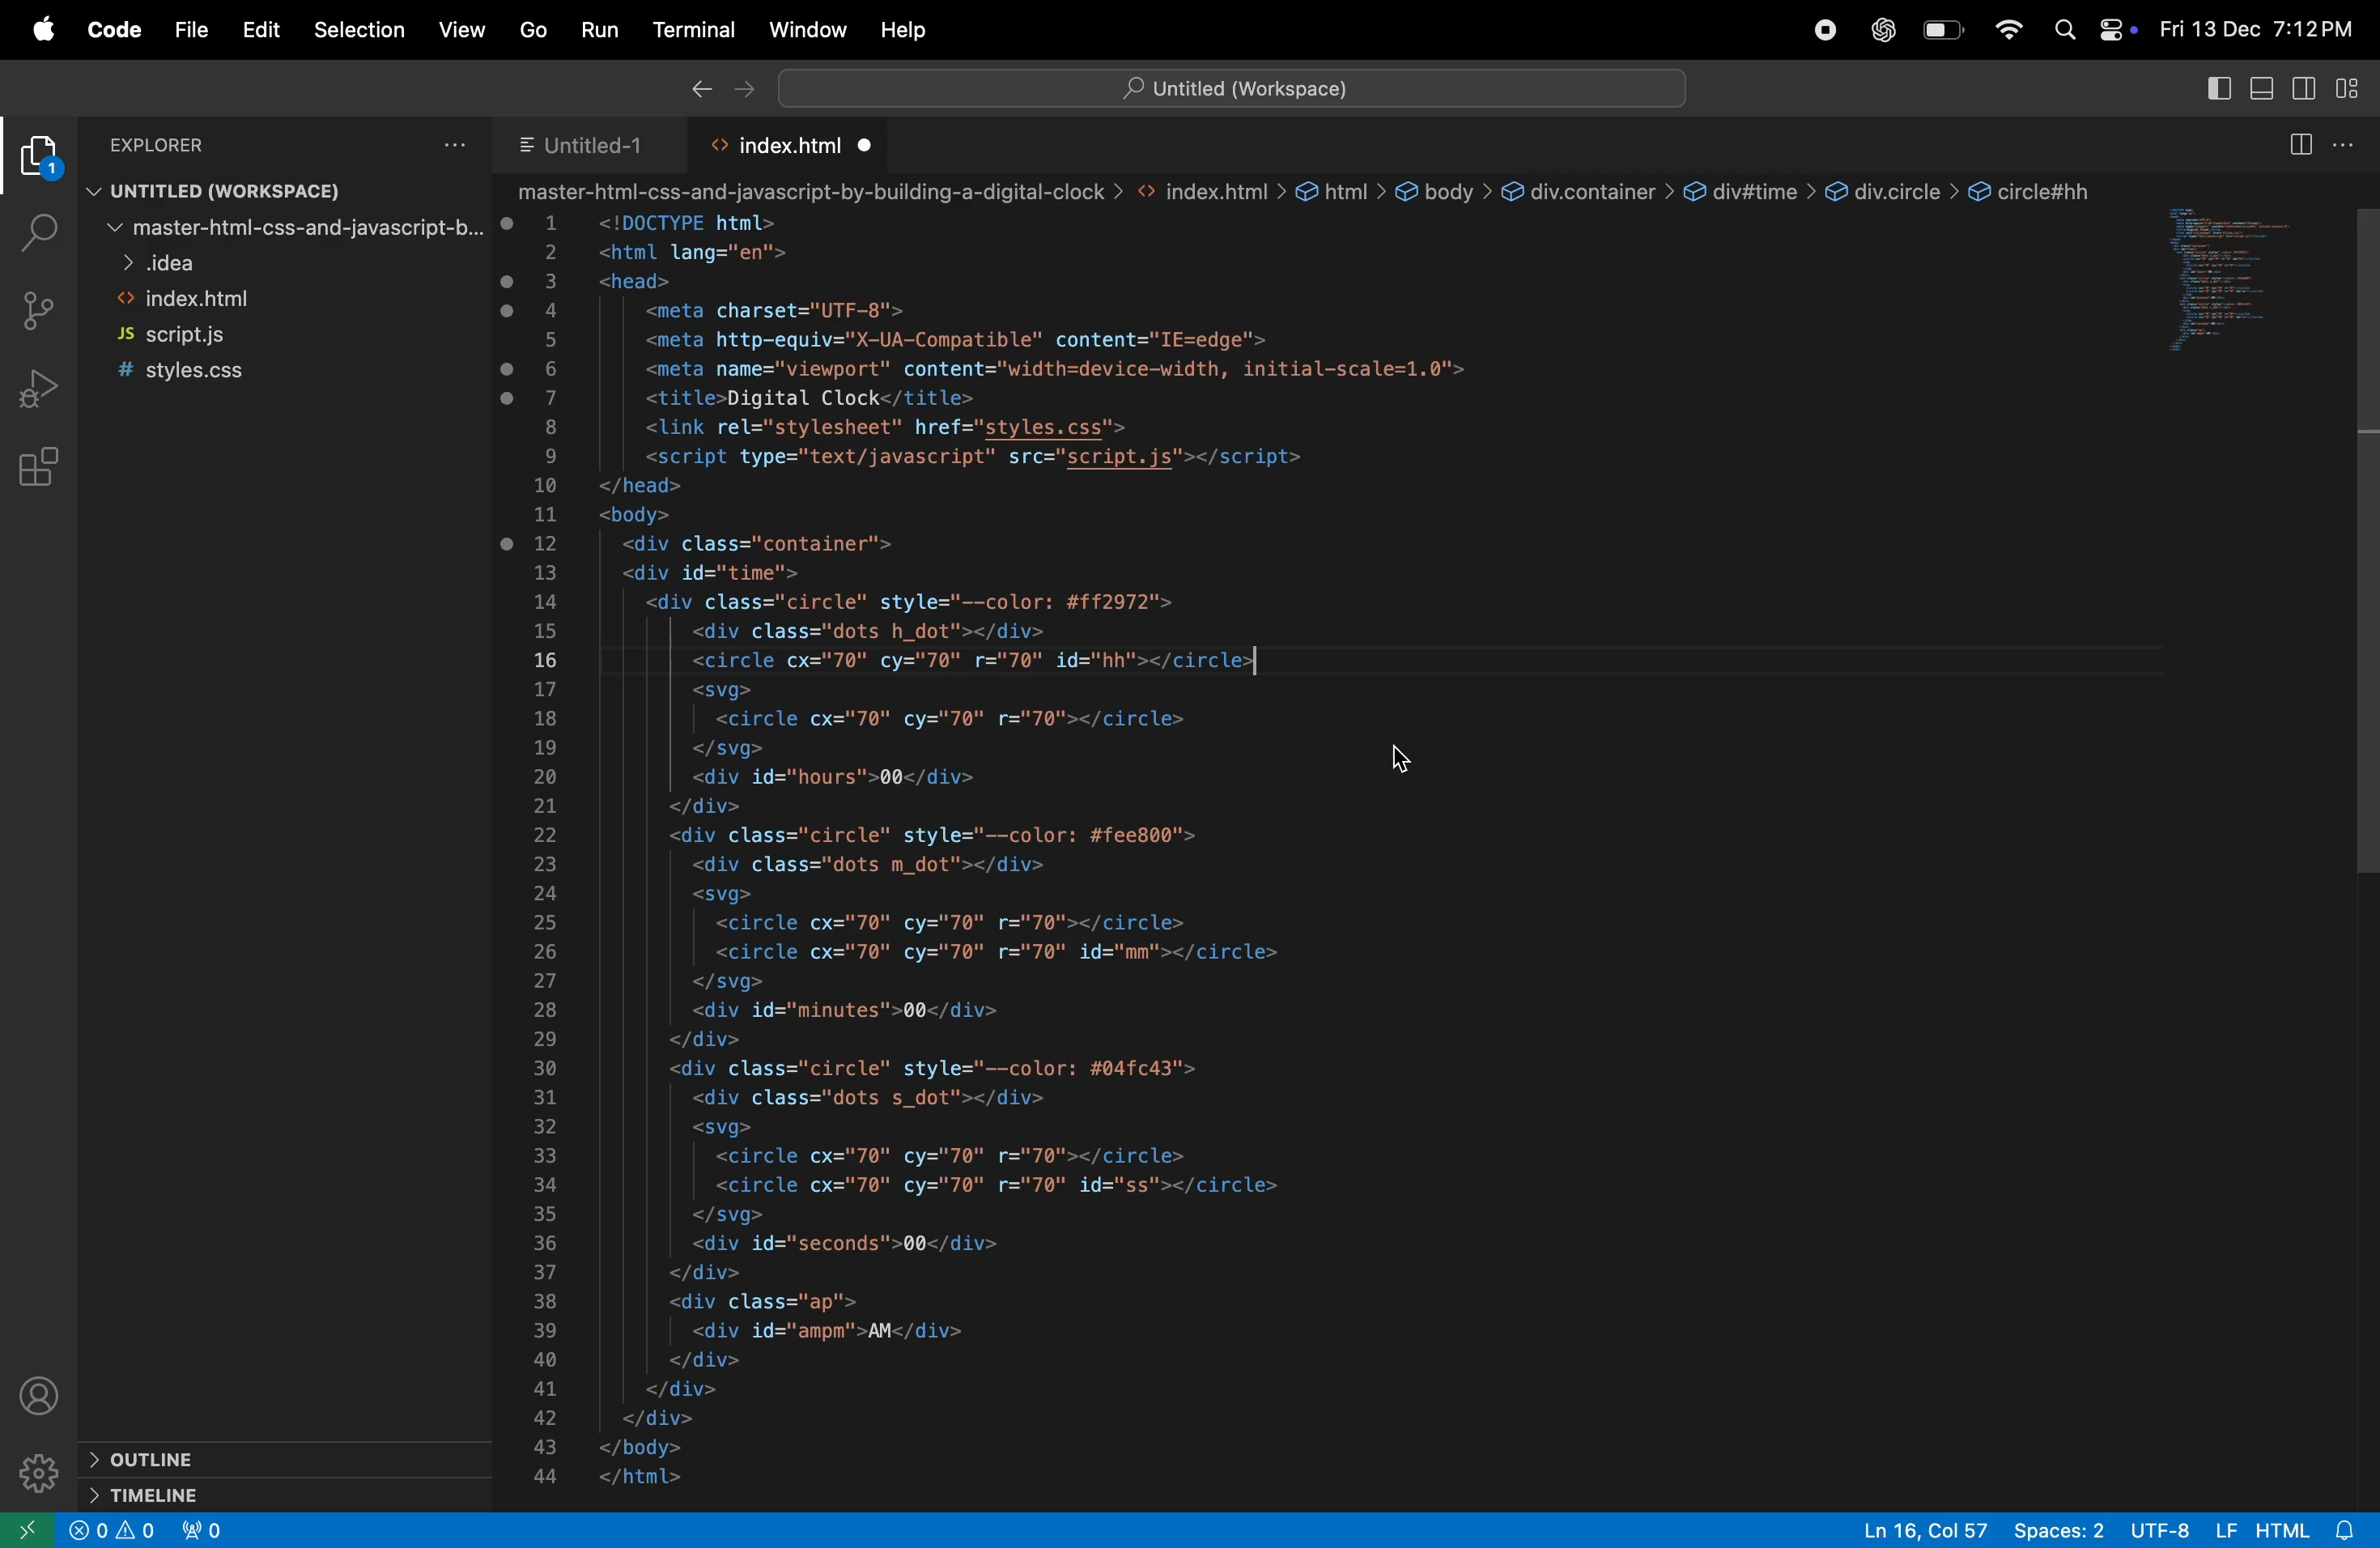 This screenshot has height=1548, width=2380. What do you see at coordinates (2308, 91) in the screenshot?
I see `toggle secondary side bar` at bounding box center [2308, 91].